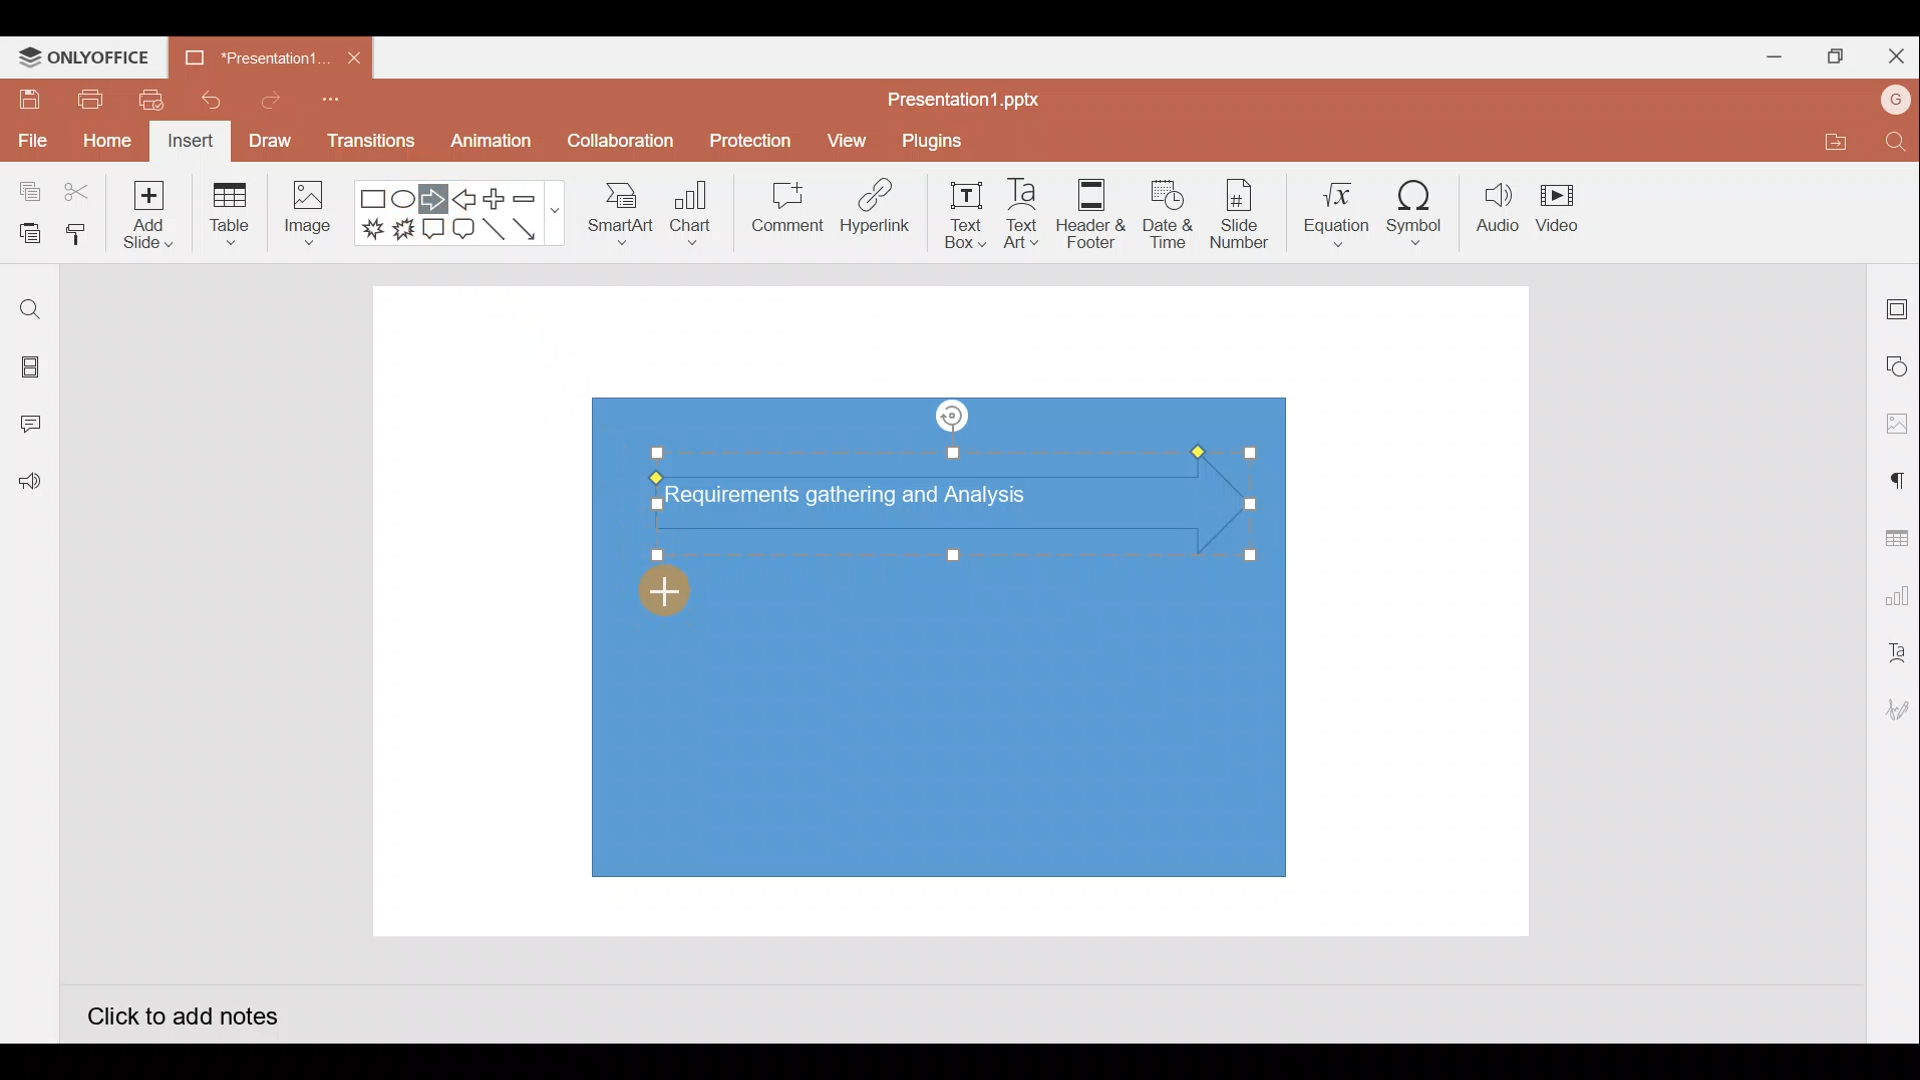 This screenshot has width=1920, height=1080. I want to click on Image, so click(304, 218).